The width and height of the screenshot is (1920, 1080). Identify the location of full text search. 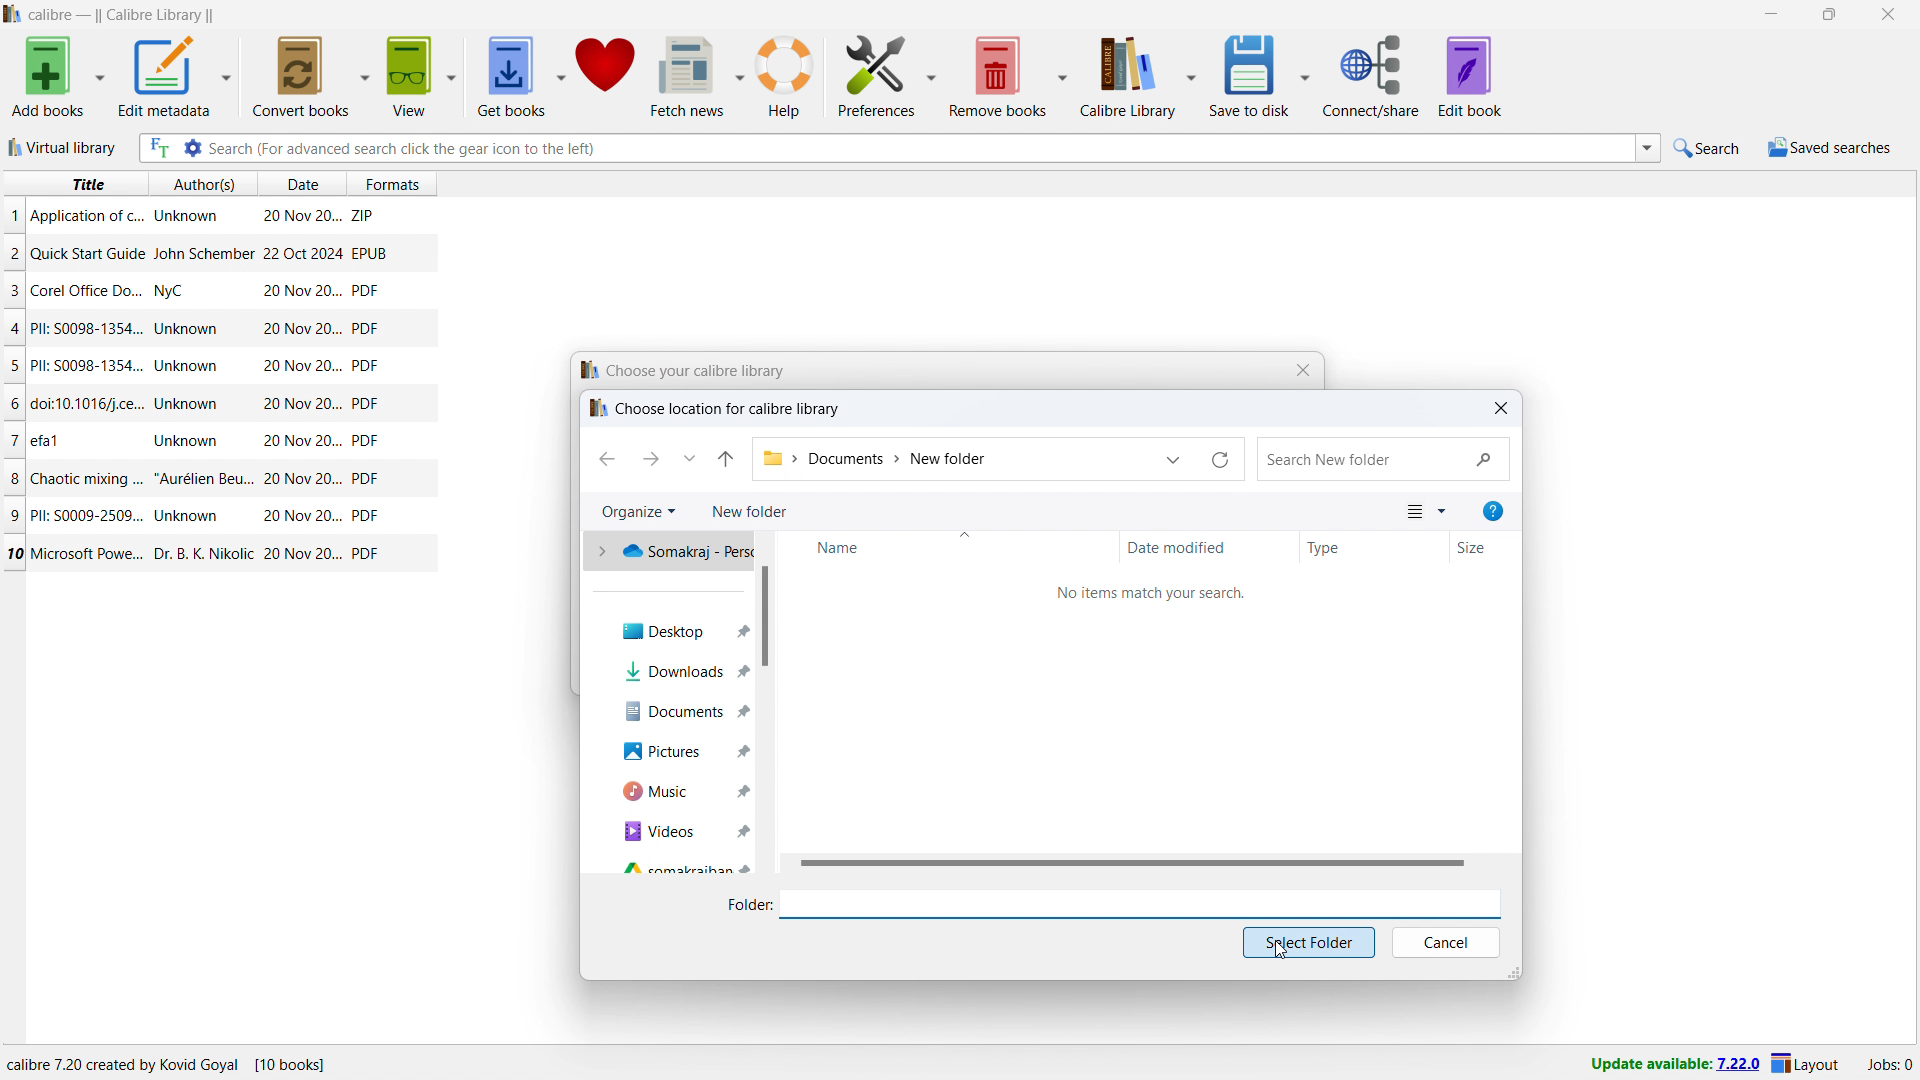
(157, 148).